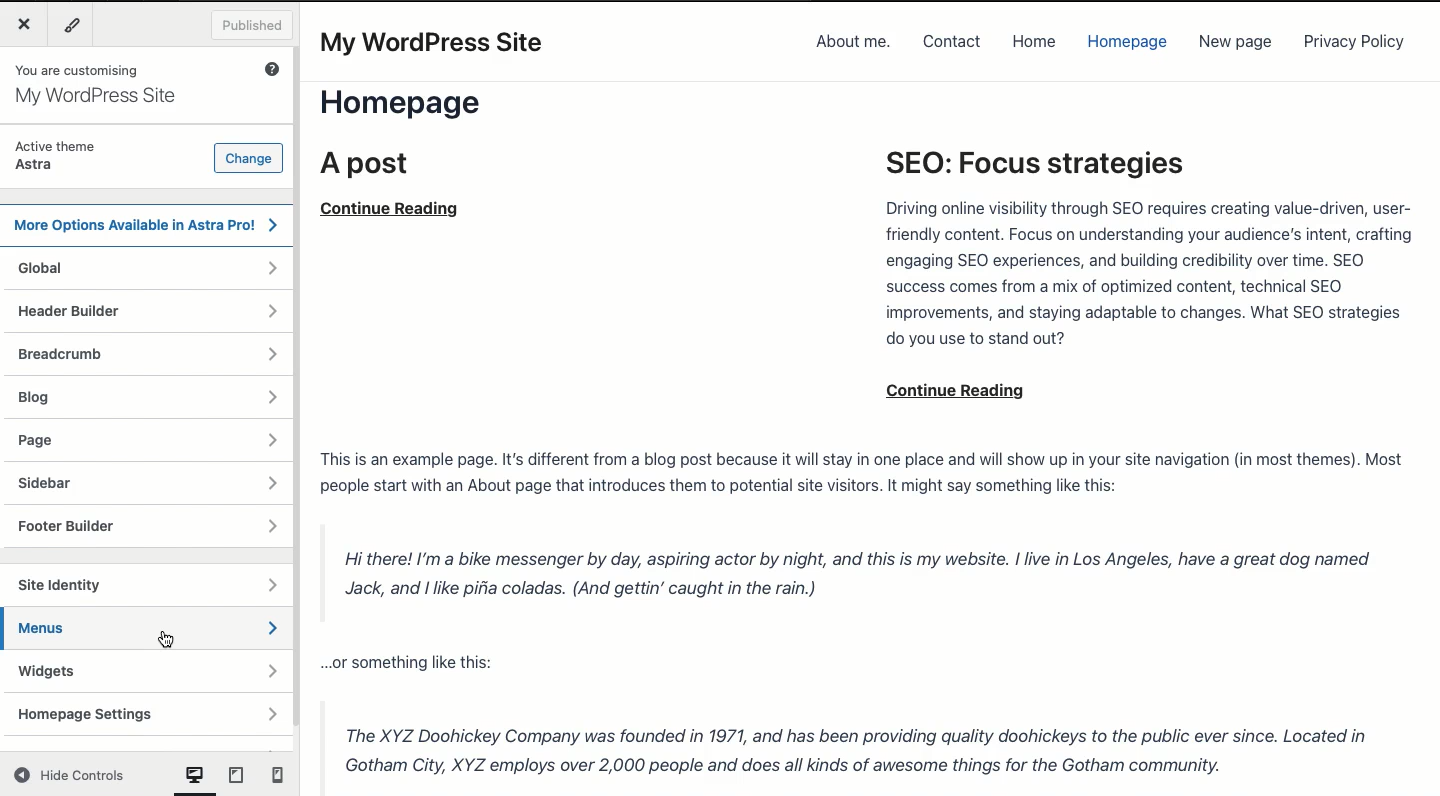 The height and width of the screenshot is (796, 1440). What do you see at coordinates (395, 208) in the screenshot?
I see `continue` at bounding box center [395, 208].